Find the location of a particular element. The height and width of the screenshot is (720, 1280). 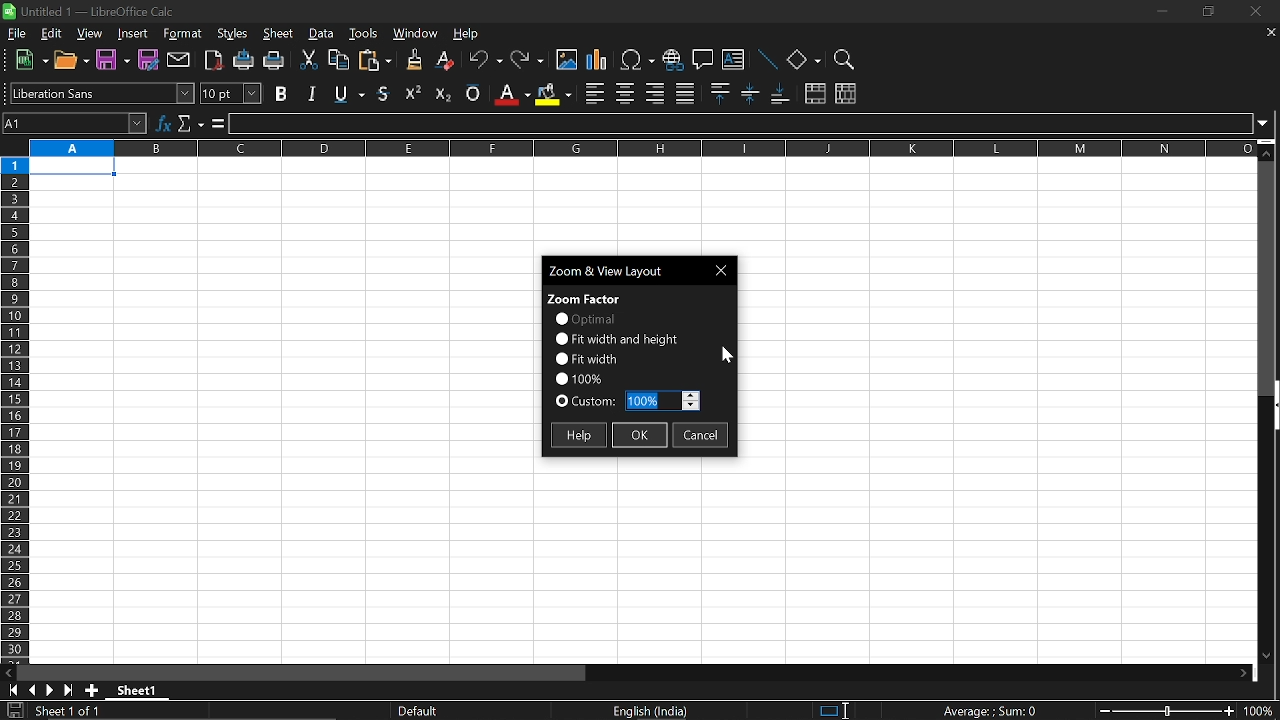

insert chart is located at coordinates (597, 61).